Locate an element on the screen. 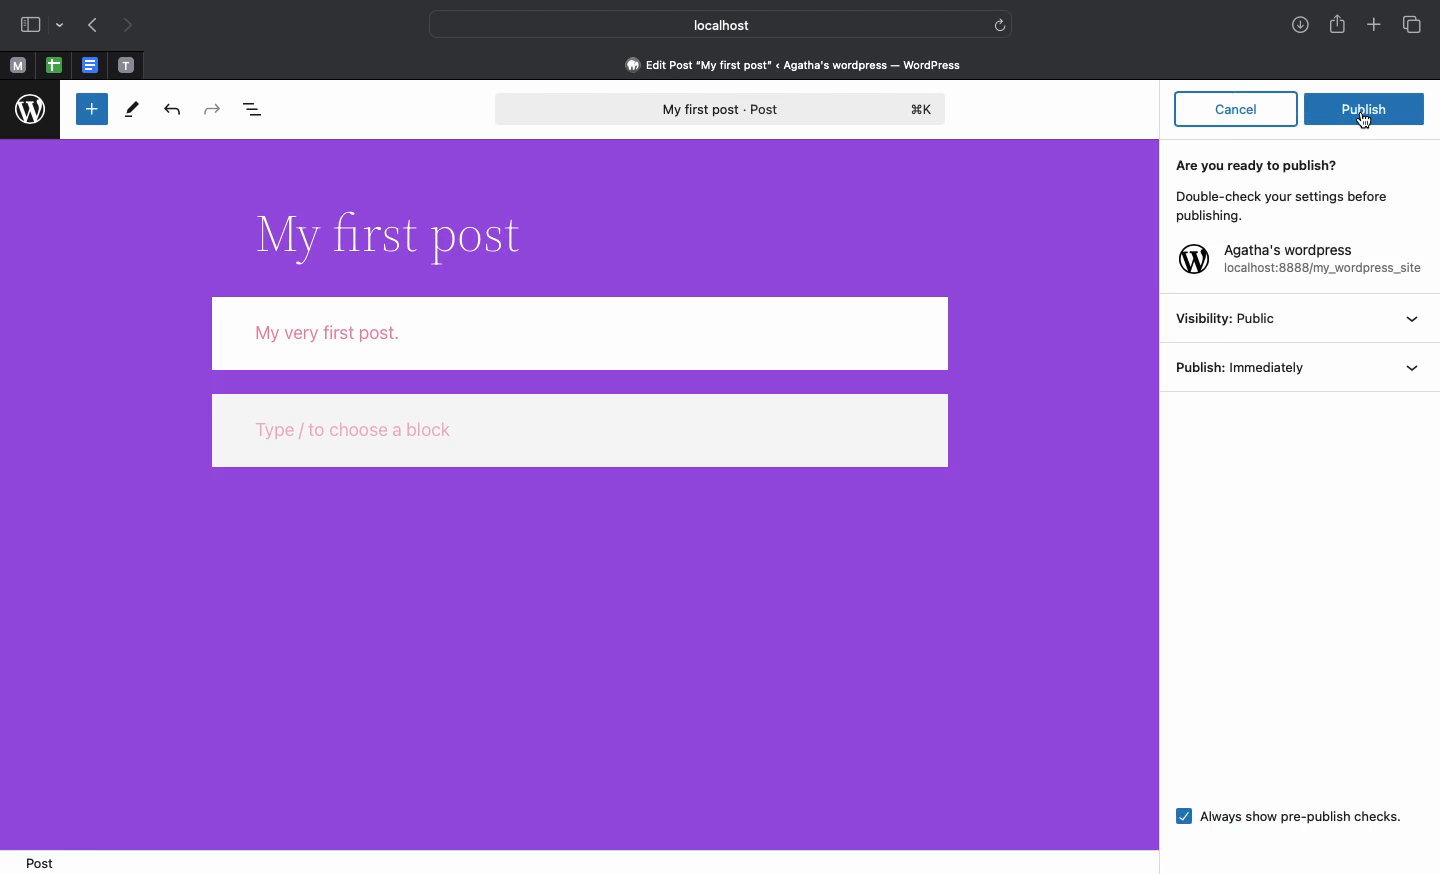  Double-check your settings before publishing. is located at coordinates (1282, 204).